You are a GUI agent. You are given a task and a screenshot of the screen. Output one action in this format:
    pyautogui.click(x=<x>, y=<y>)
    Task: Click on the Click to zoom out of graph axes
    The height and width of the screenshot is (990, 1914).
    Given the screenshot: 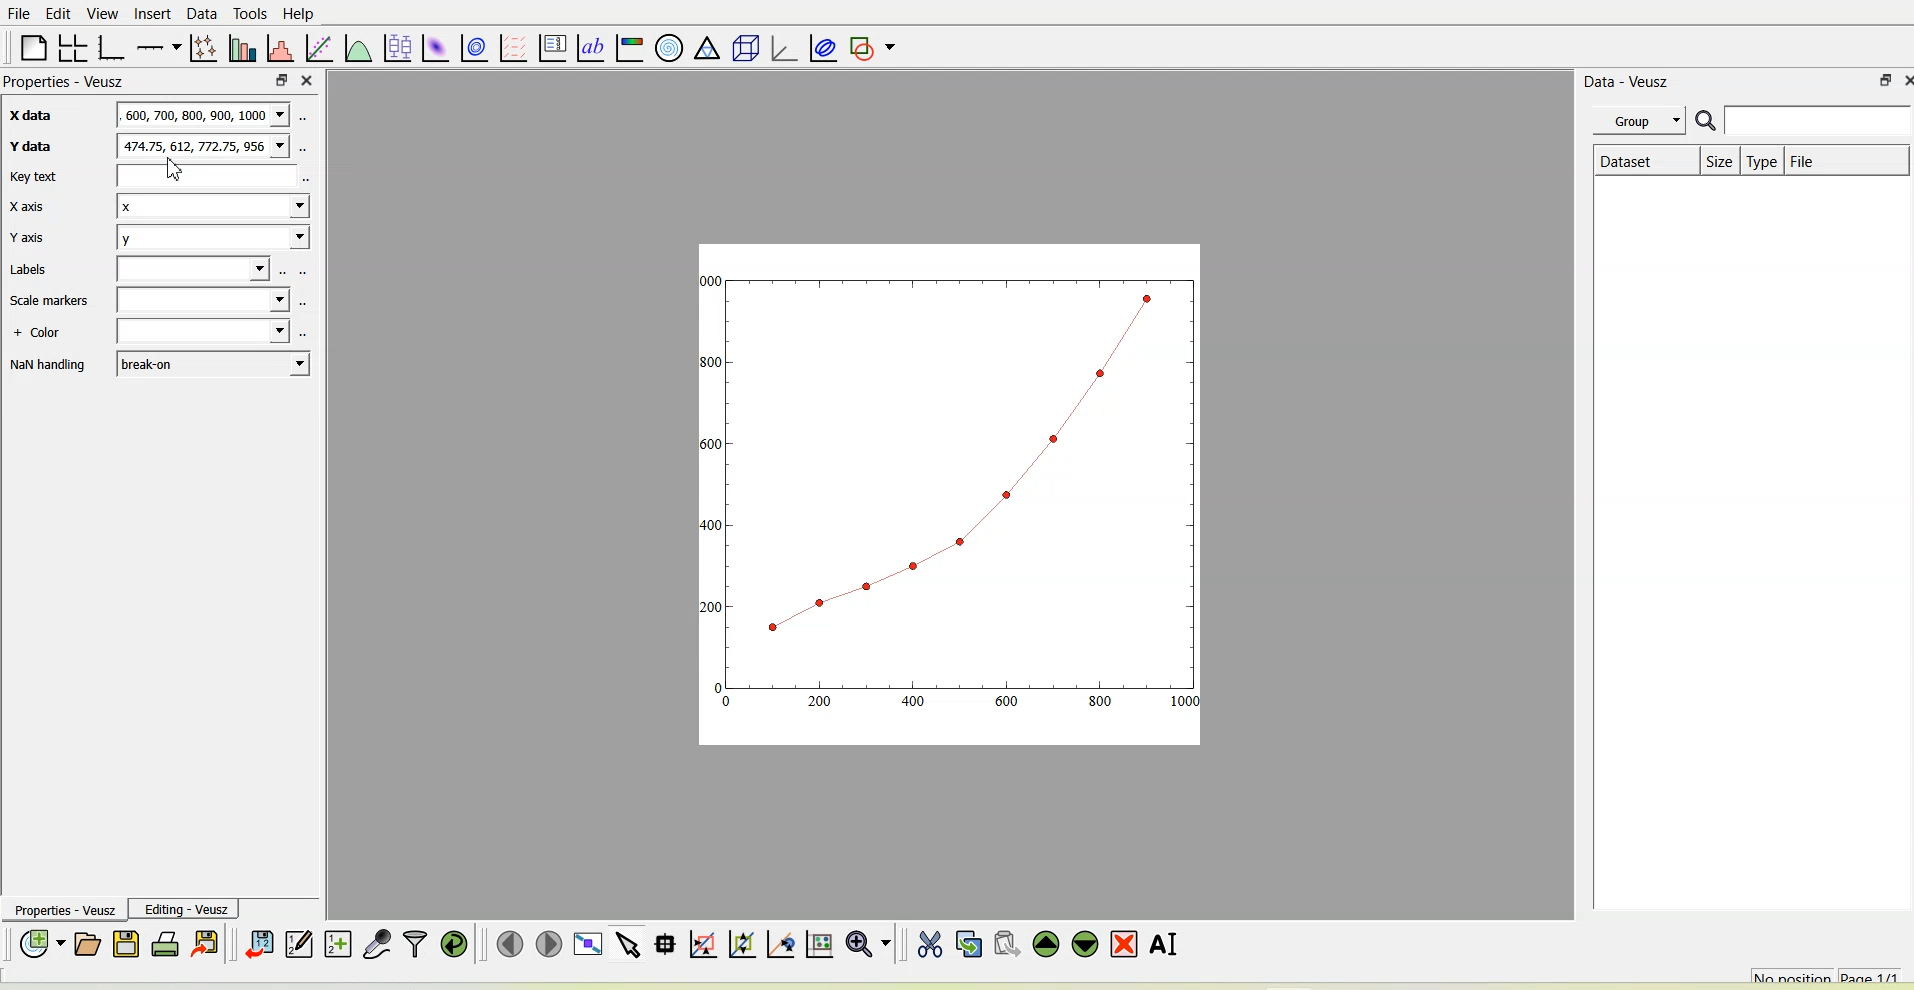 What is the action you would take?
    pyautogui.click(x=744, y=946)
    